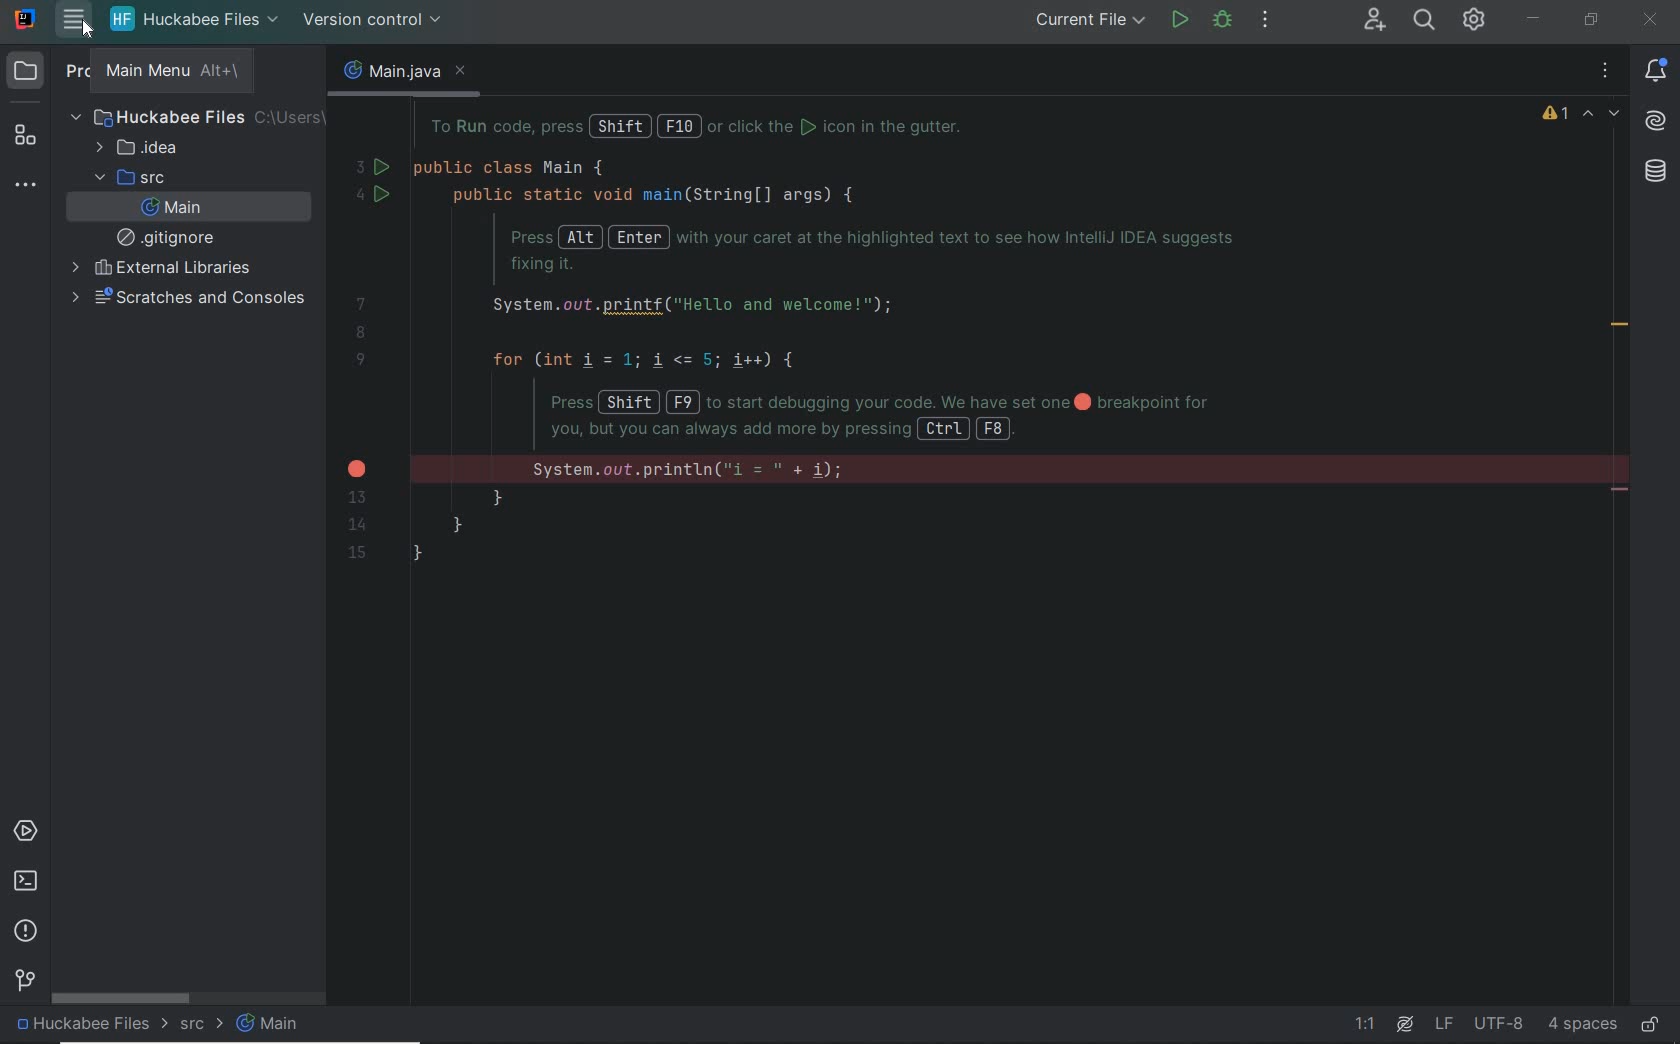 Image resolution: width=1680 pixels, height=1044 pixels. What do you see at coordinates (1604, 115) in the screenshot?
I see `highlighted errors` at bounding box center [1604, 115].